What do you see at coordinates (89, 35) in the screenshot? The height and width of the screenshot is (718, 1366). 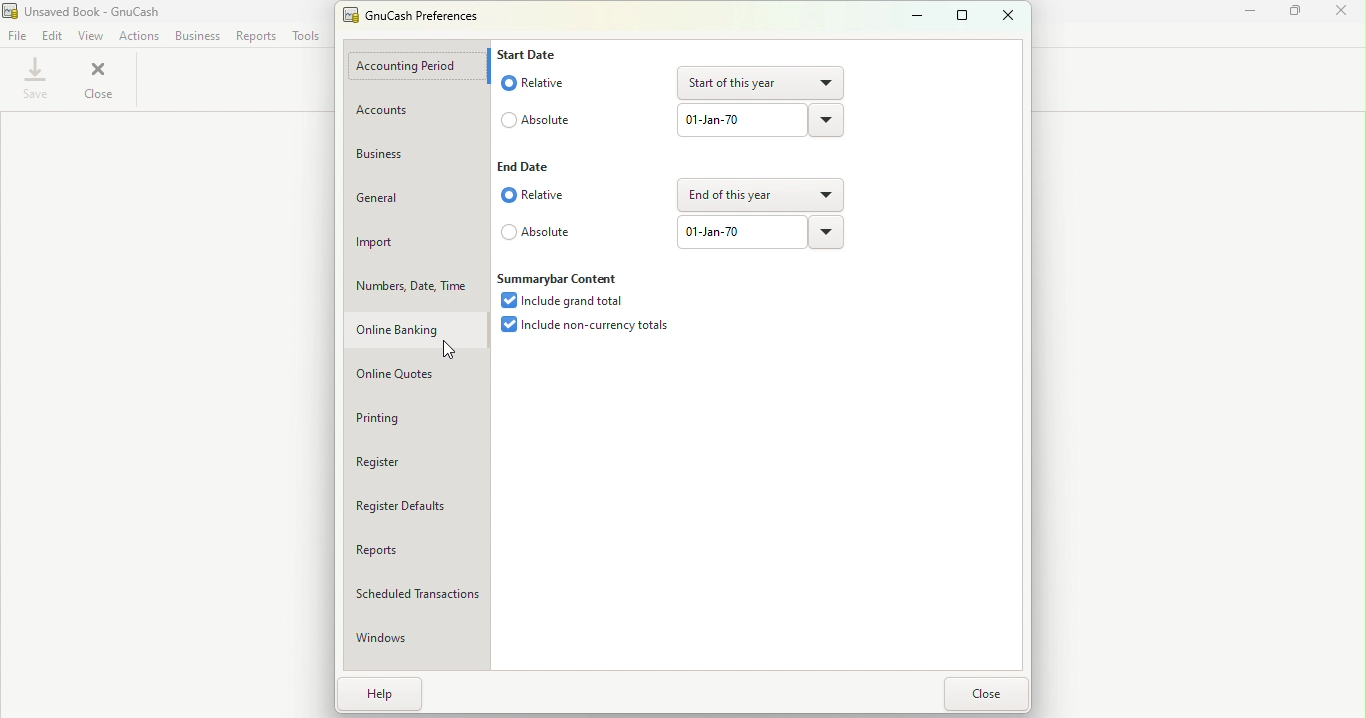 I see `View` at bounding box center [89, 35].